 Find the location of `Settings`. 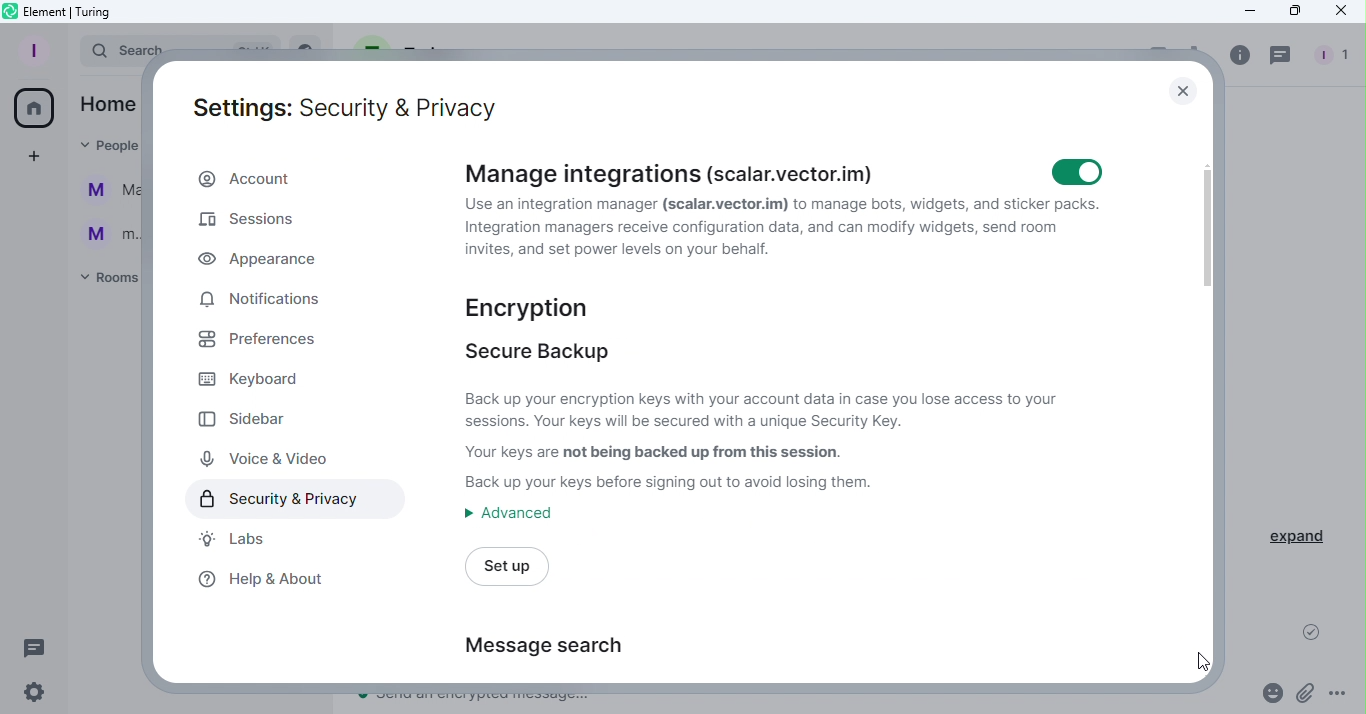

Settings is located at coordinates (40, 695).